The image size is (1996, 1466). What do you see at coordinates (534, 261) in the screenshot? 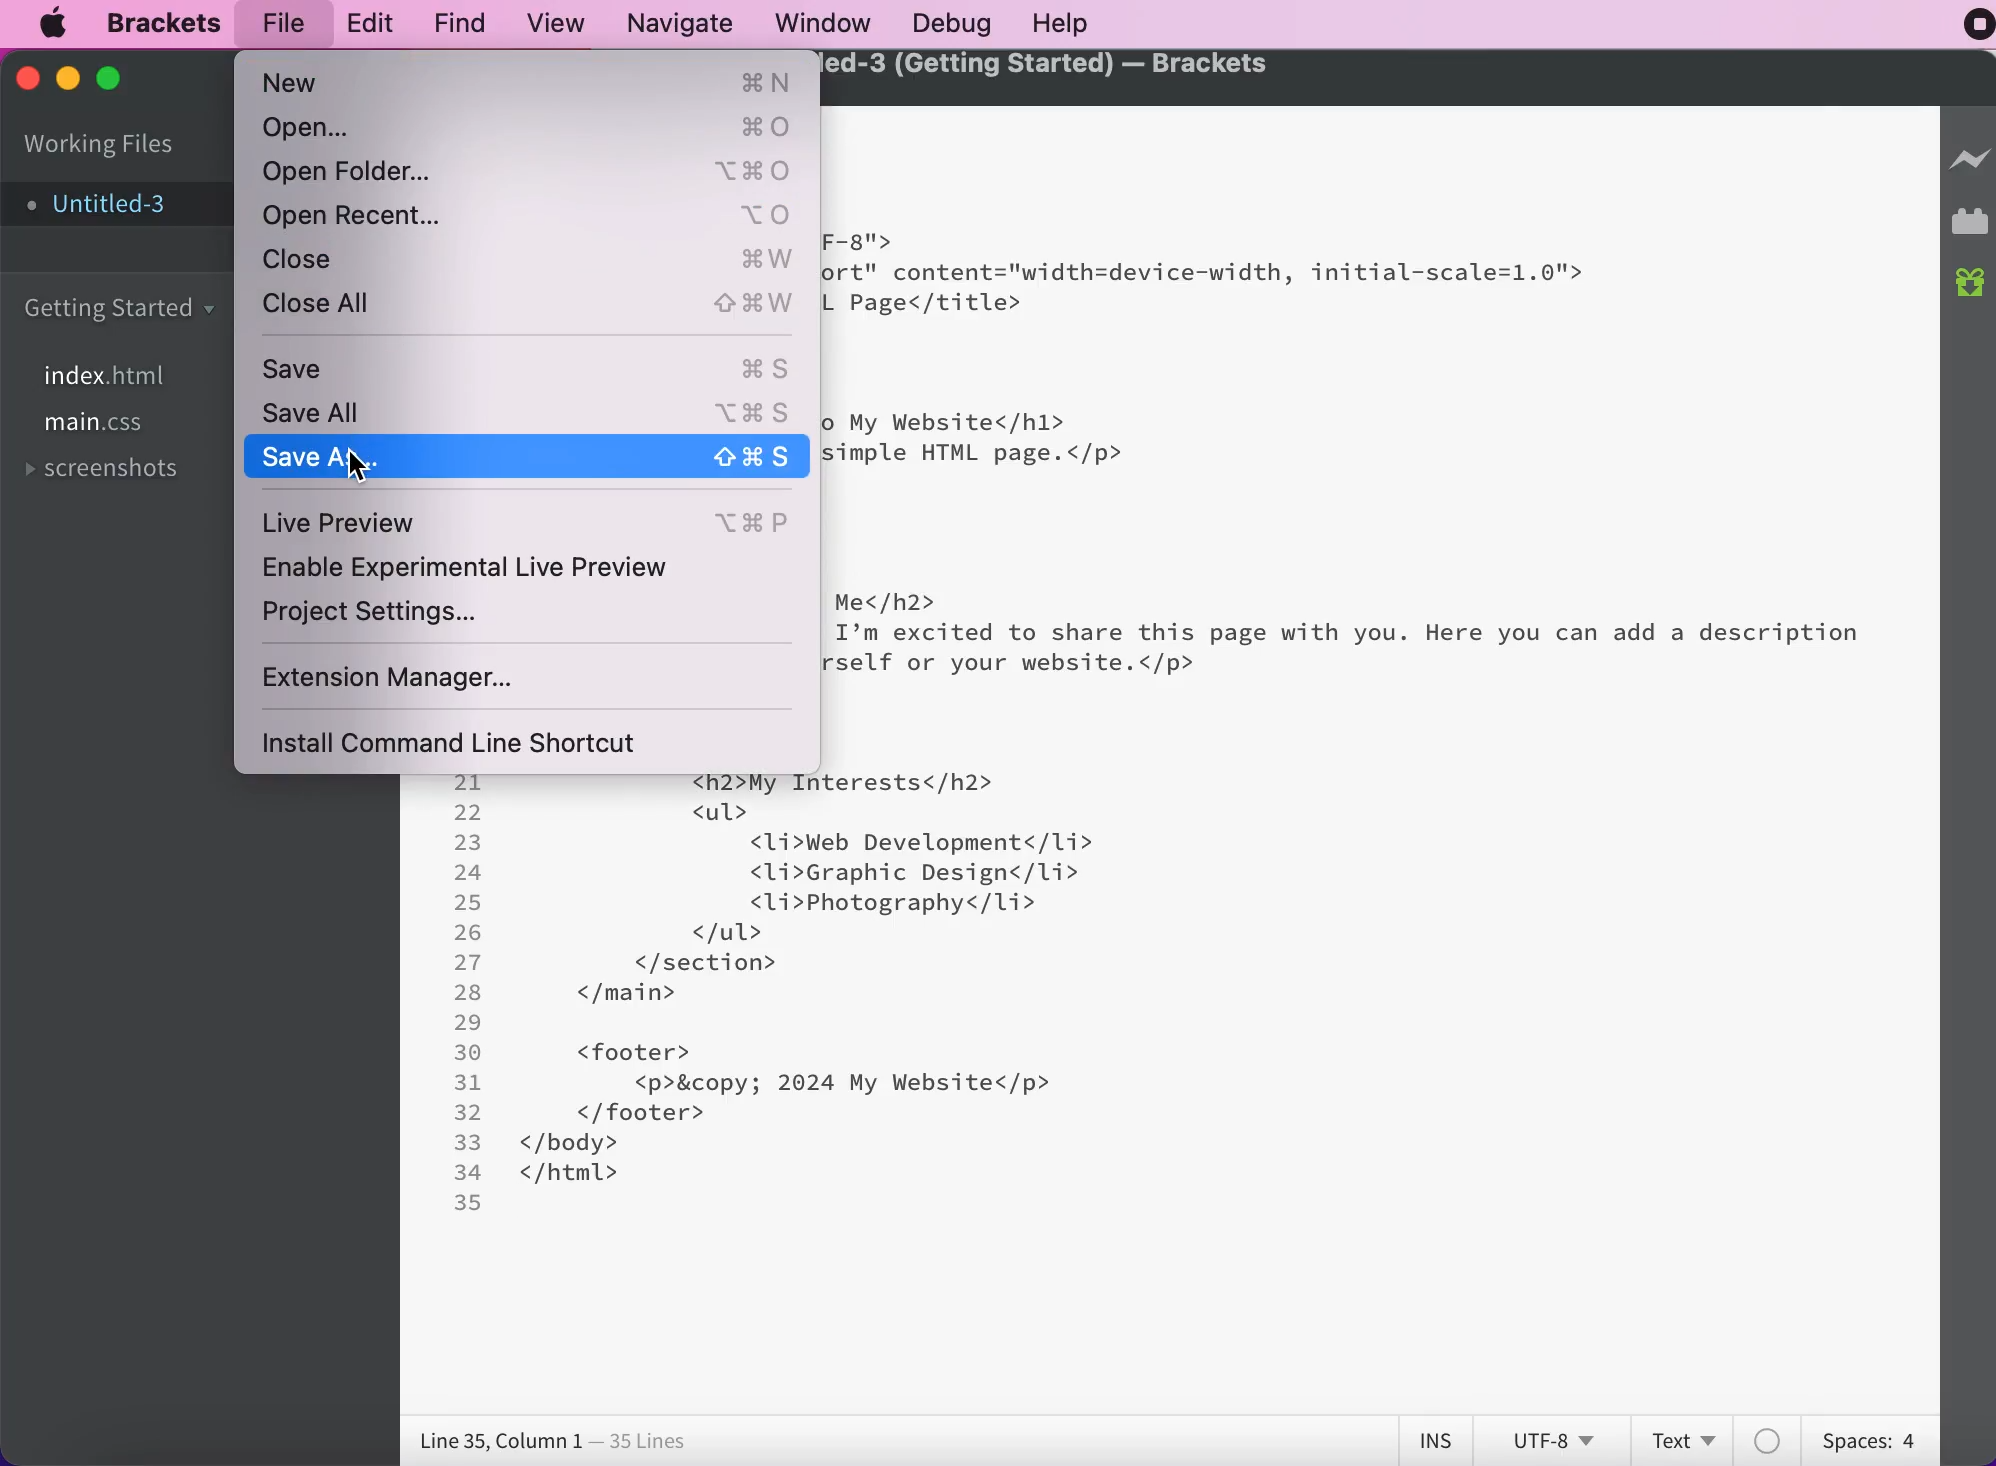
I see `close` at bounding box center [534, 261].